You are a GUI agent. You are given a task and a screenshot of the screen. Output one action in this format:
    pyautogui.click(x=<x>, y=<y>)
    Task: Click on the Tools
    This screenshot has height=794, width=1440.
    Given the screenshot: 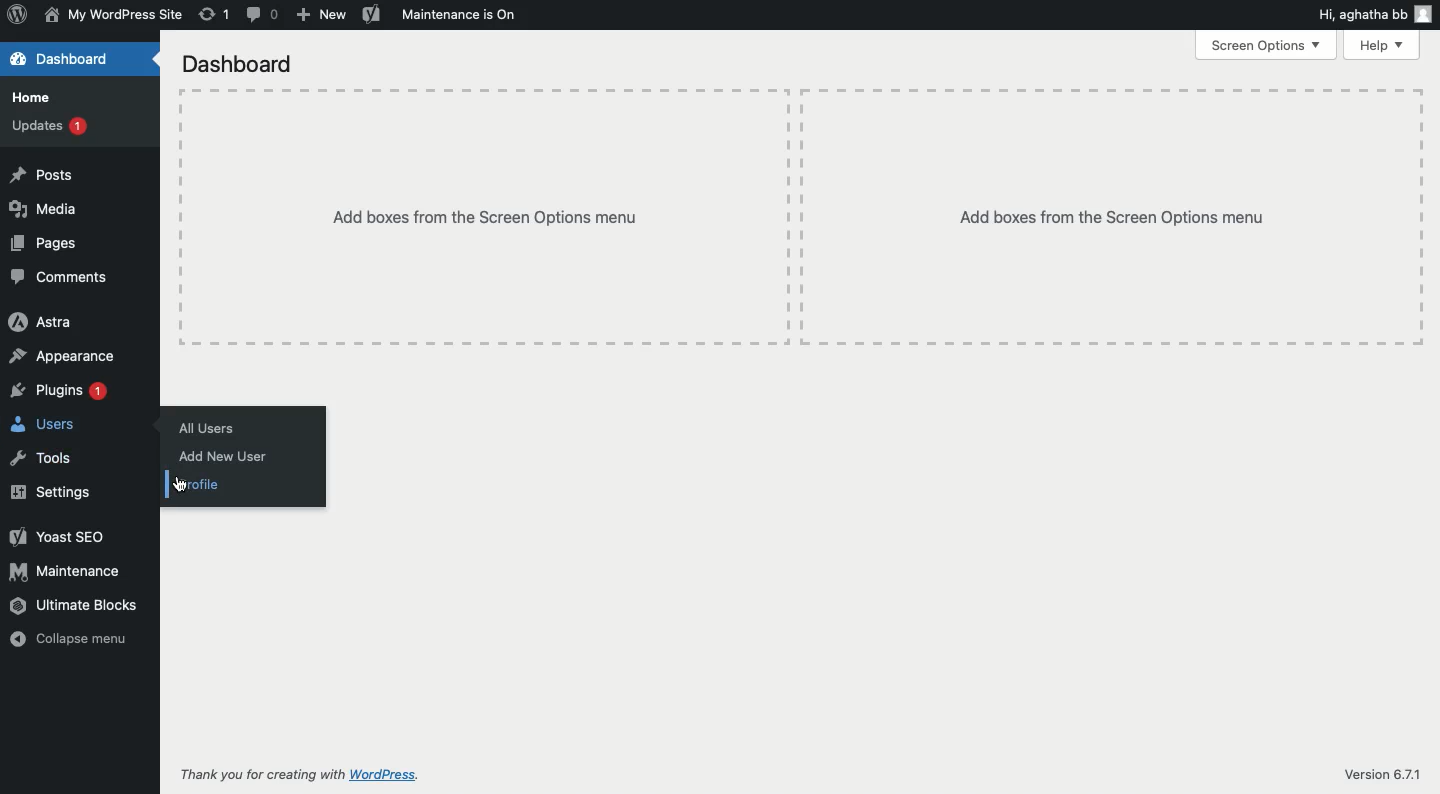 What is the action you would take?
    pyautogui.click(x=43, y=456)
    